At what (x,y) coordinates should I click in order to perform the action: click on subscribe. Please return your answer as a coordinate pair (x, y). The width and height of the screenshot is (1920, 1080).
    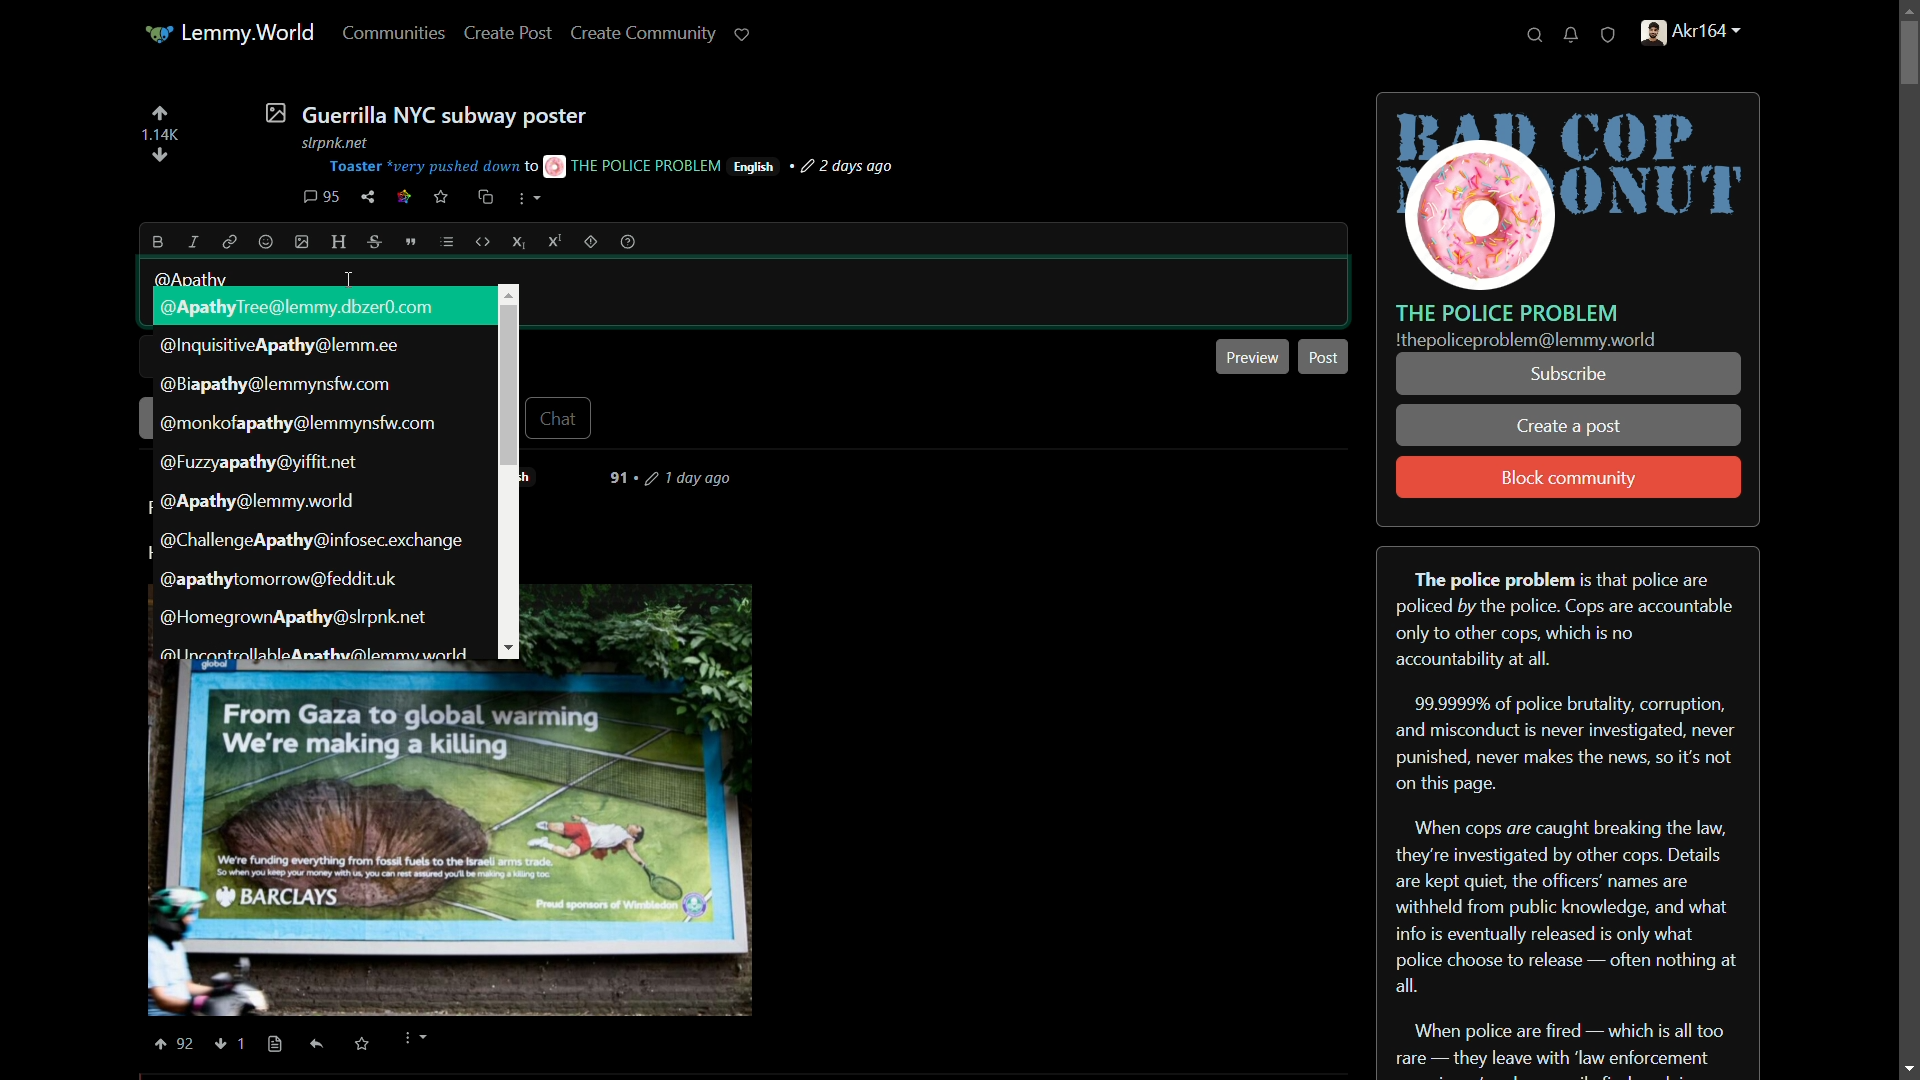
    Looking at the image, I should click on (1567, 374).